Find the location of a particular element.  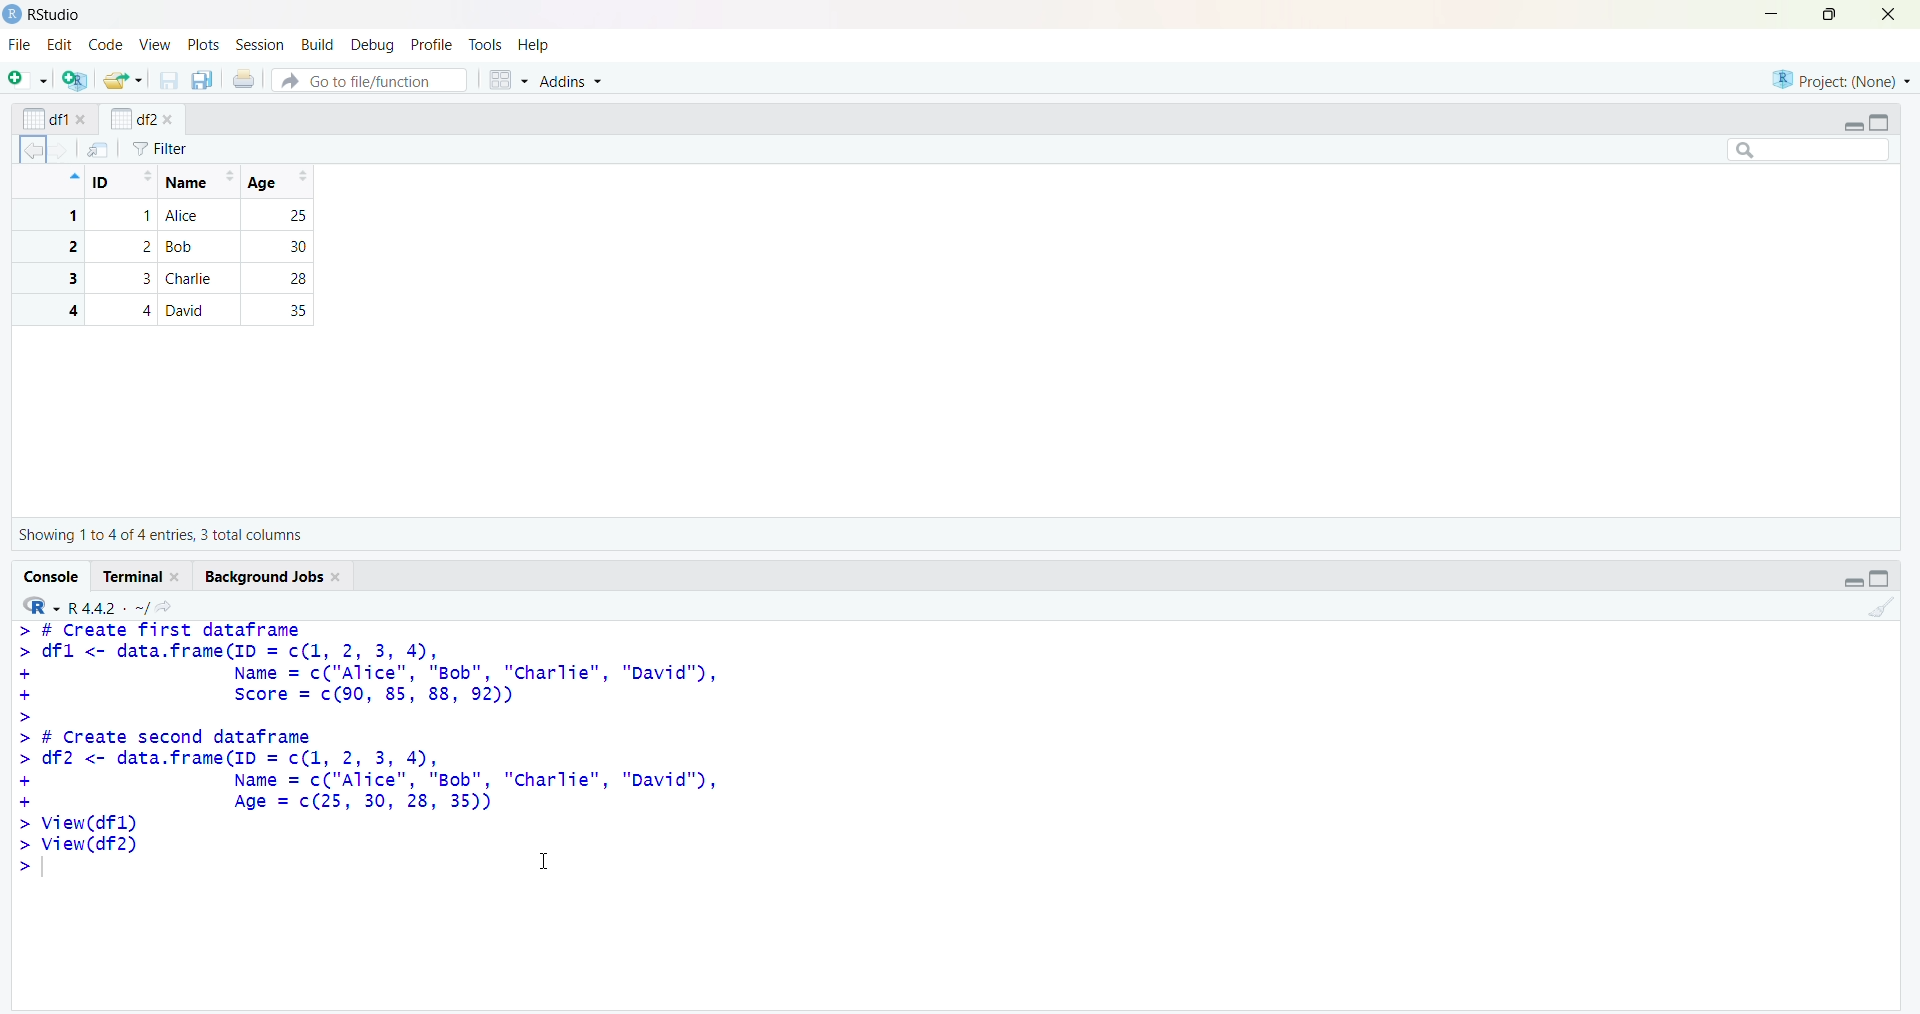

df1 is located at coordinates (45, 119).